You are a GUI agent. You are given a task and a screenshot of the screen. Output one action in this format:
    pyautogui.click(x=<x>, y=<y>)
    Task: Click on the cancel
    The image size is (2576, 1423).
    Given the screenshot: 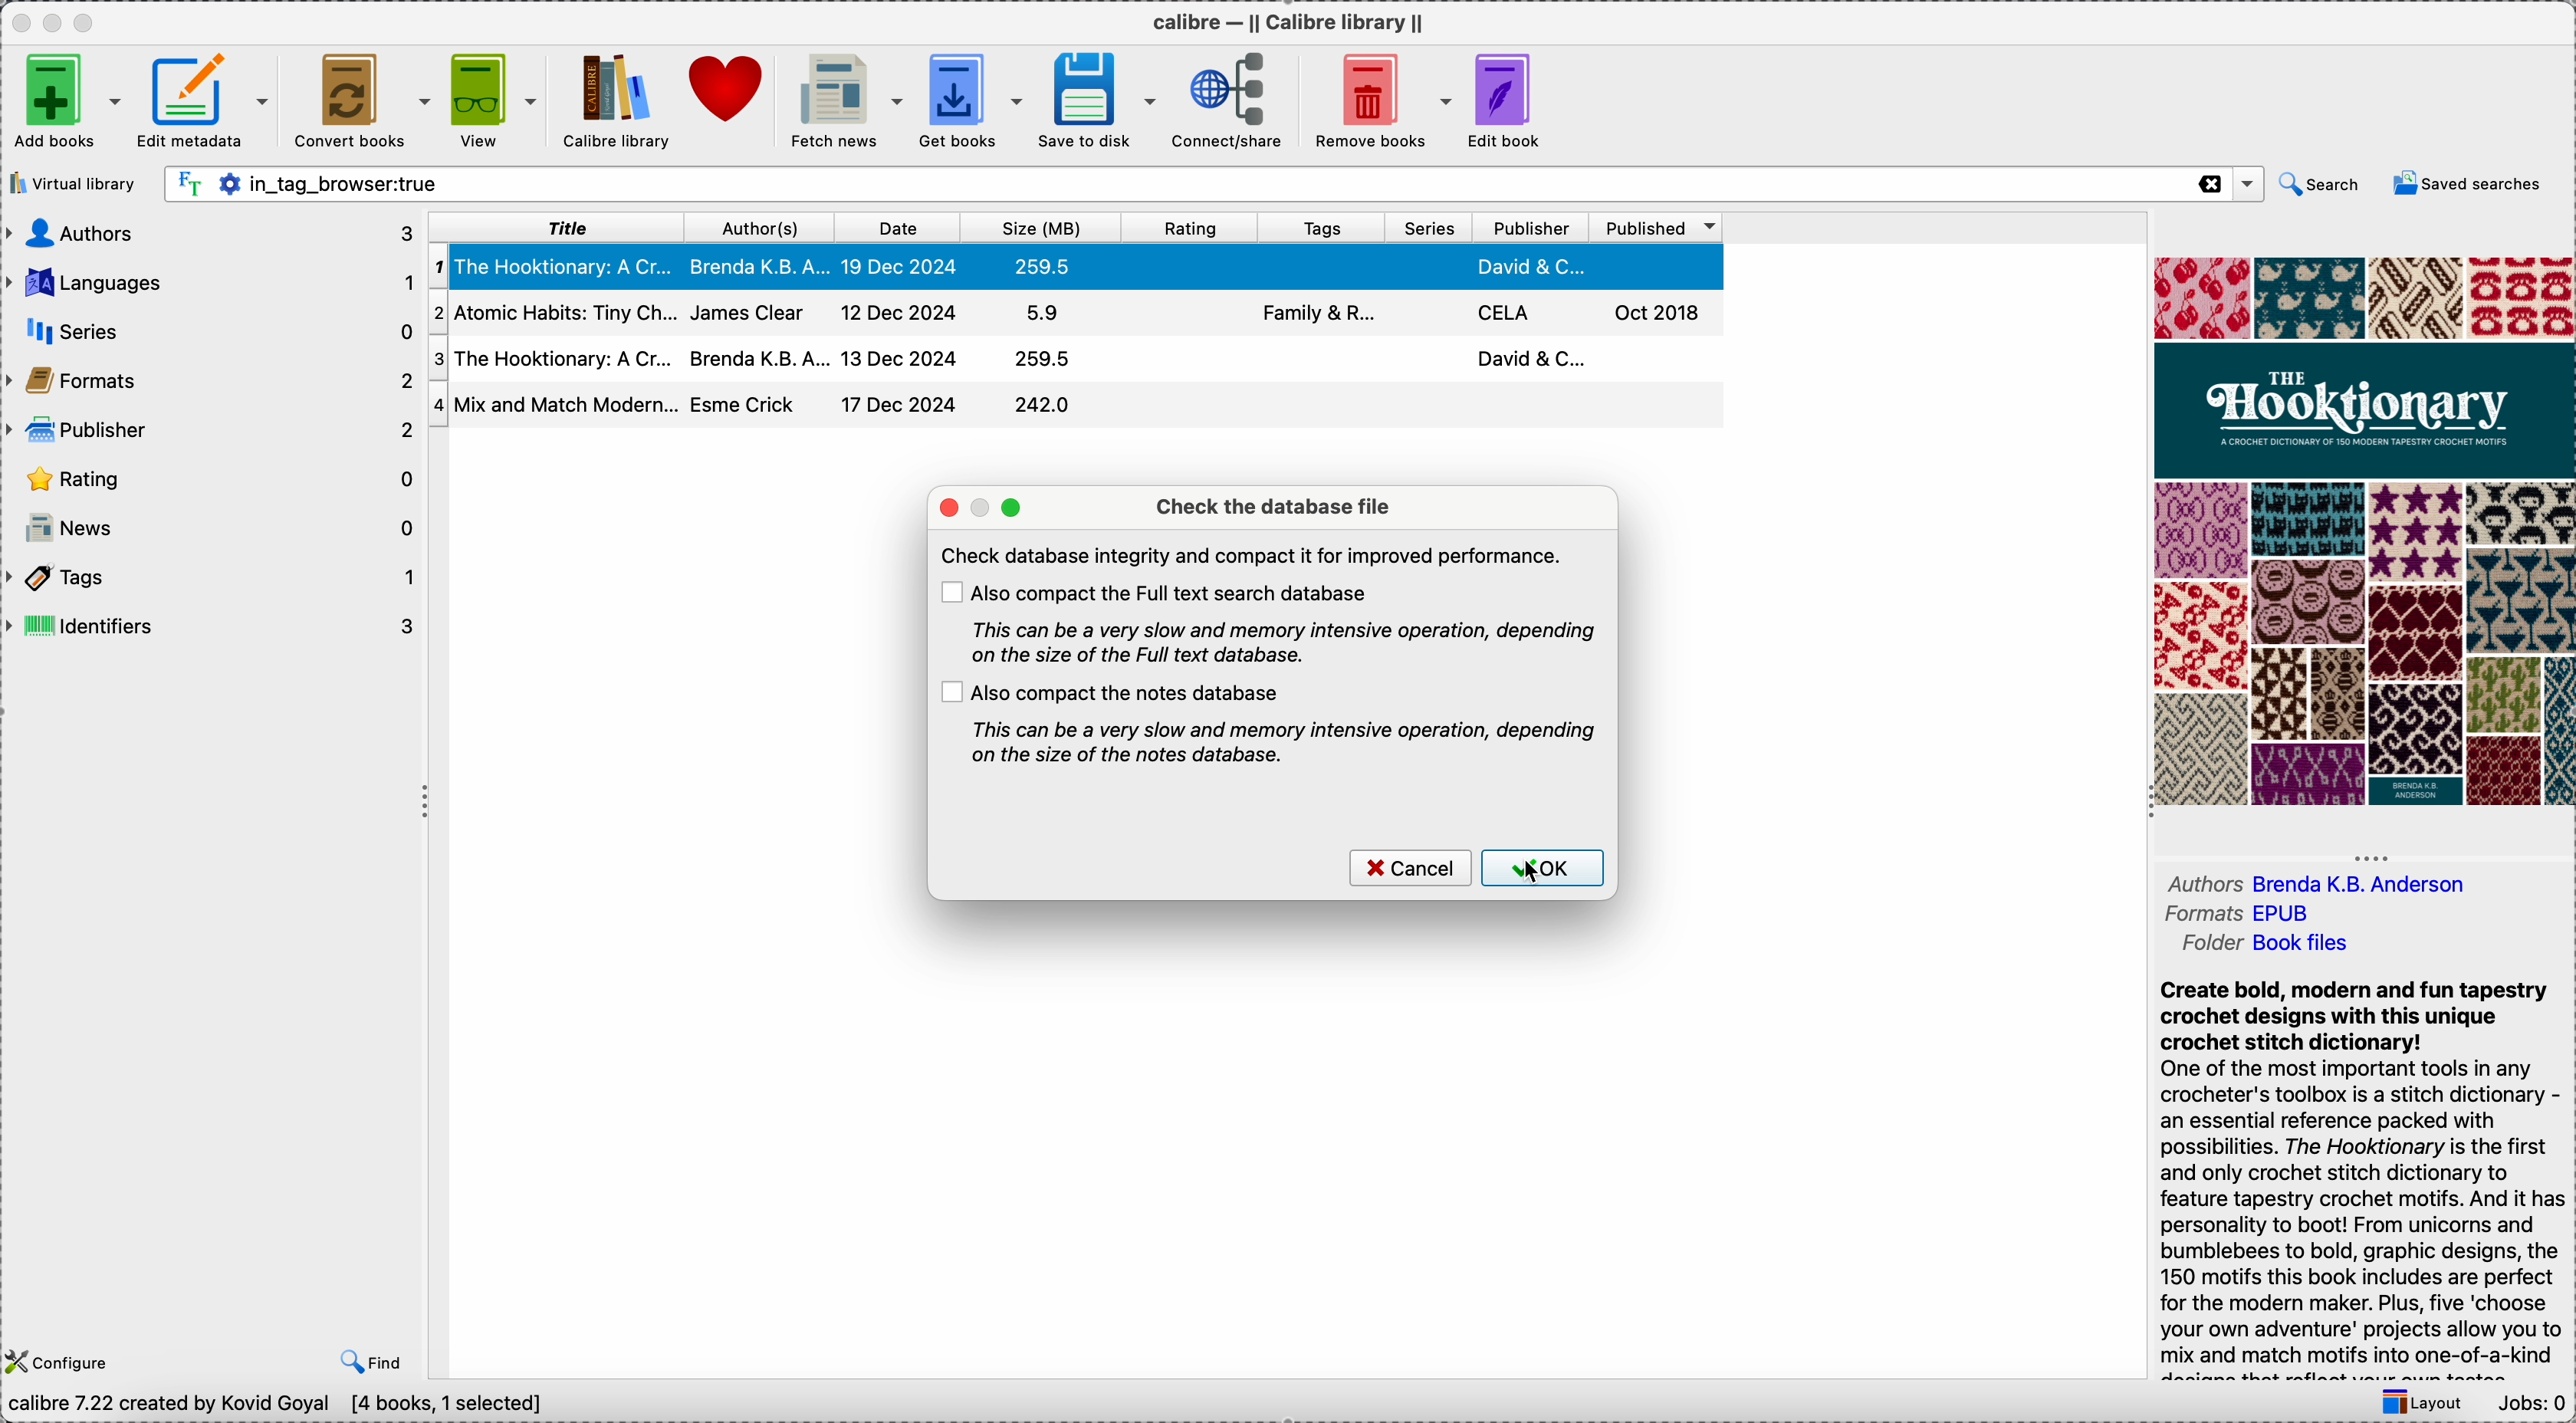 What is the action you would take?
    pyautogui.click(x=1410, y=869)
    